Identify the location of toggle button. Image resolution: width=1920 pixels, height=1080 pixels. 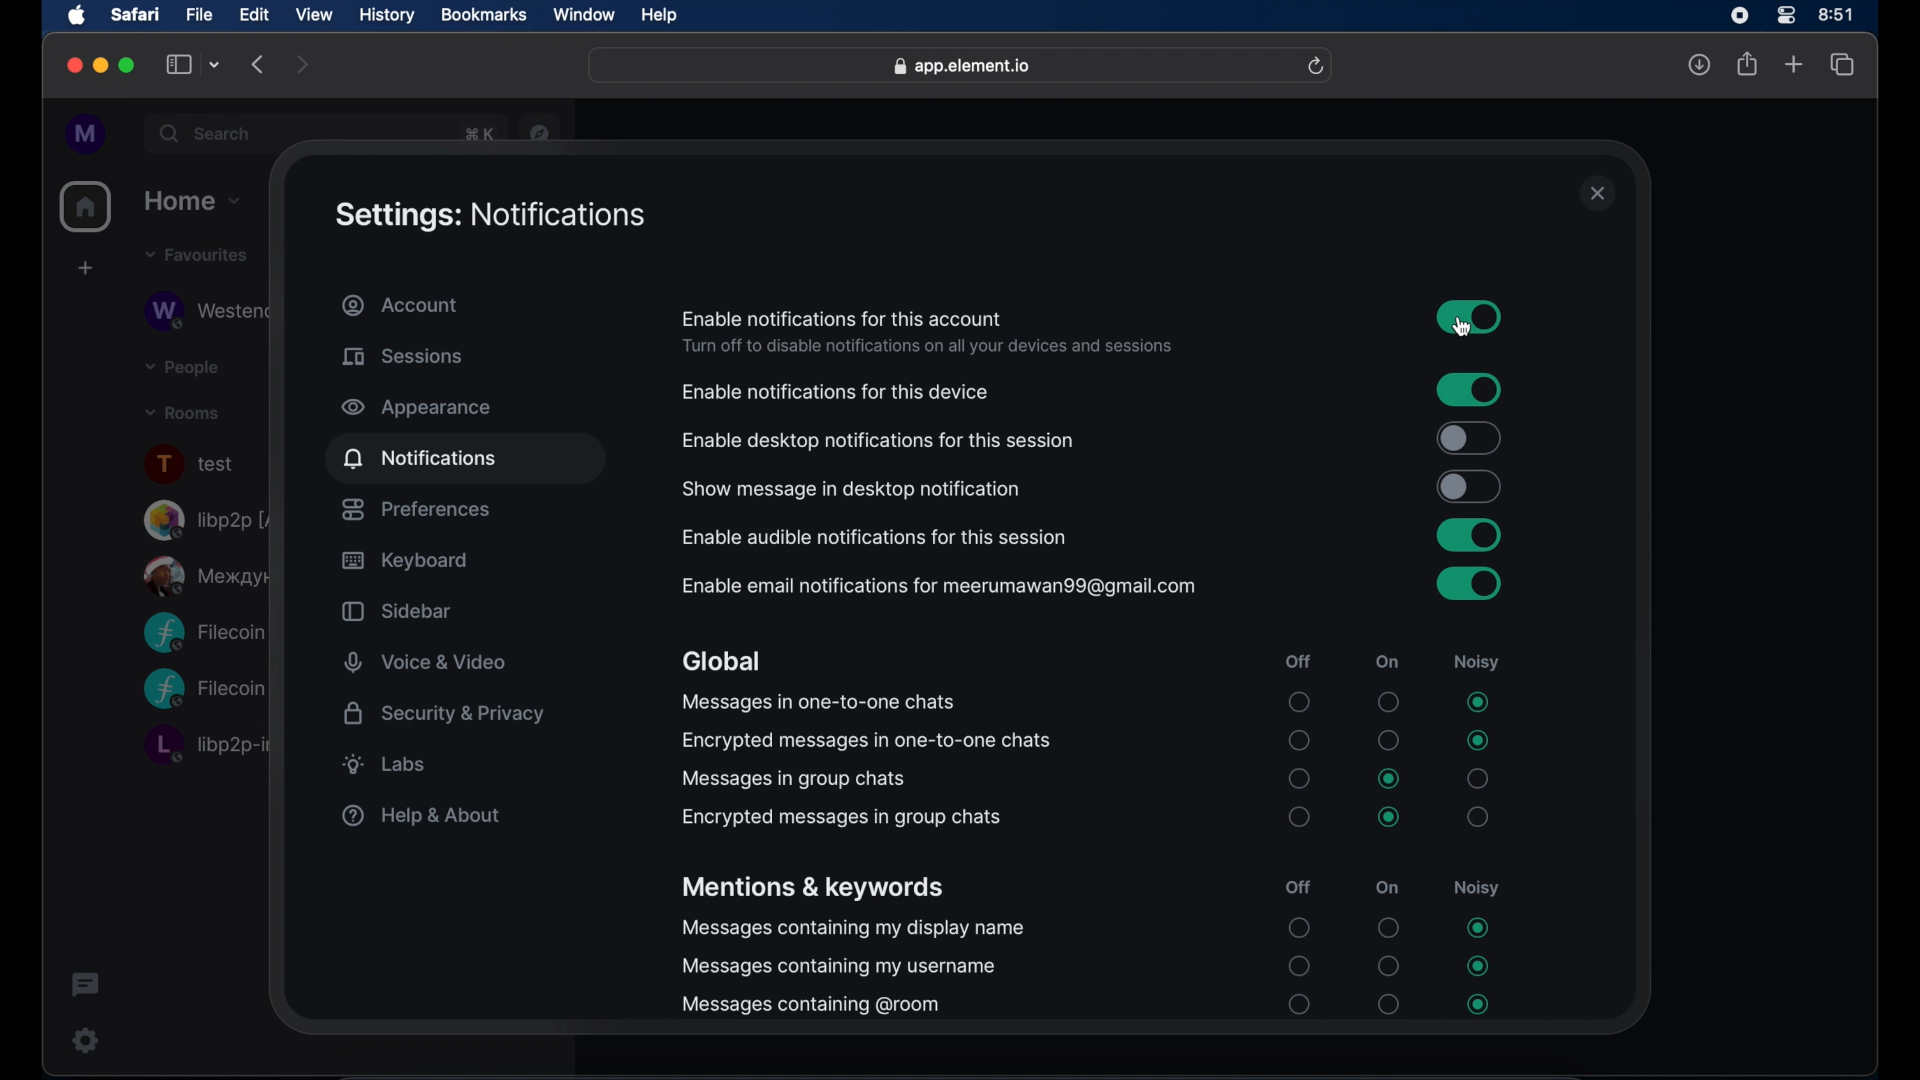
(1467, 486).